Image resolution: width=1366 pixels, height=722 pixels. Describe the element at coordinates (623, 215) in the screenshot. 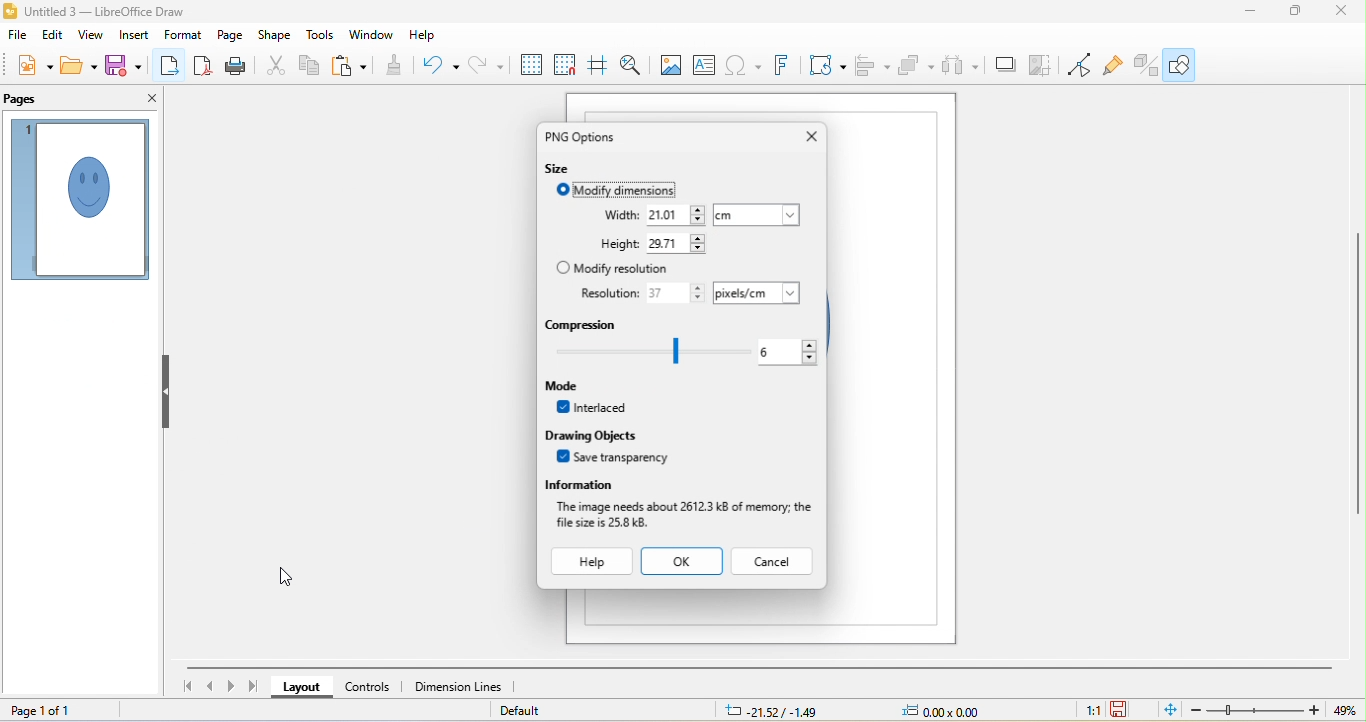

I see `width` at that location.